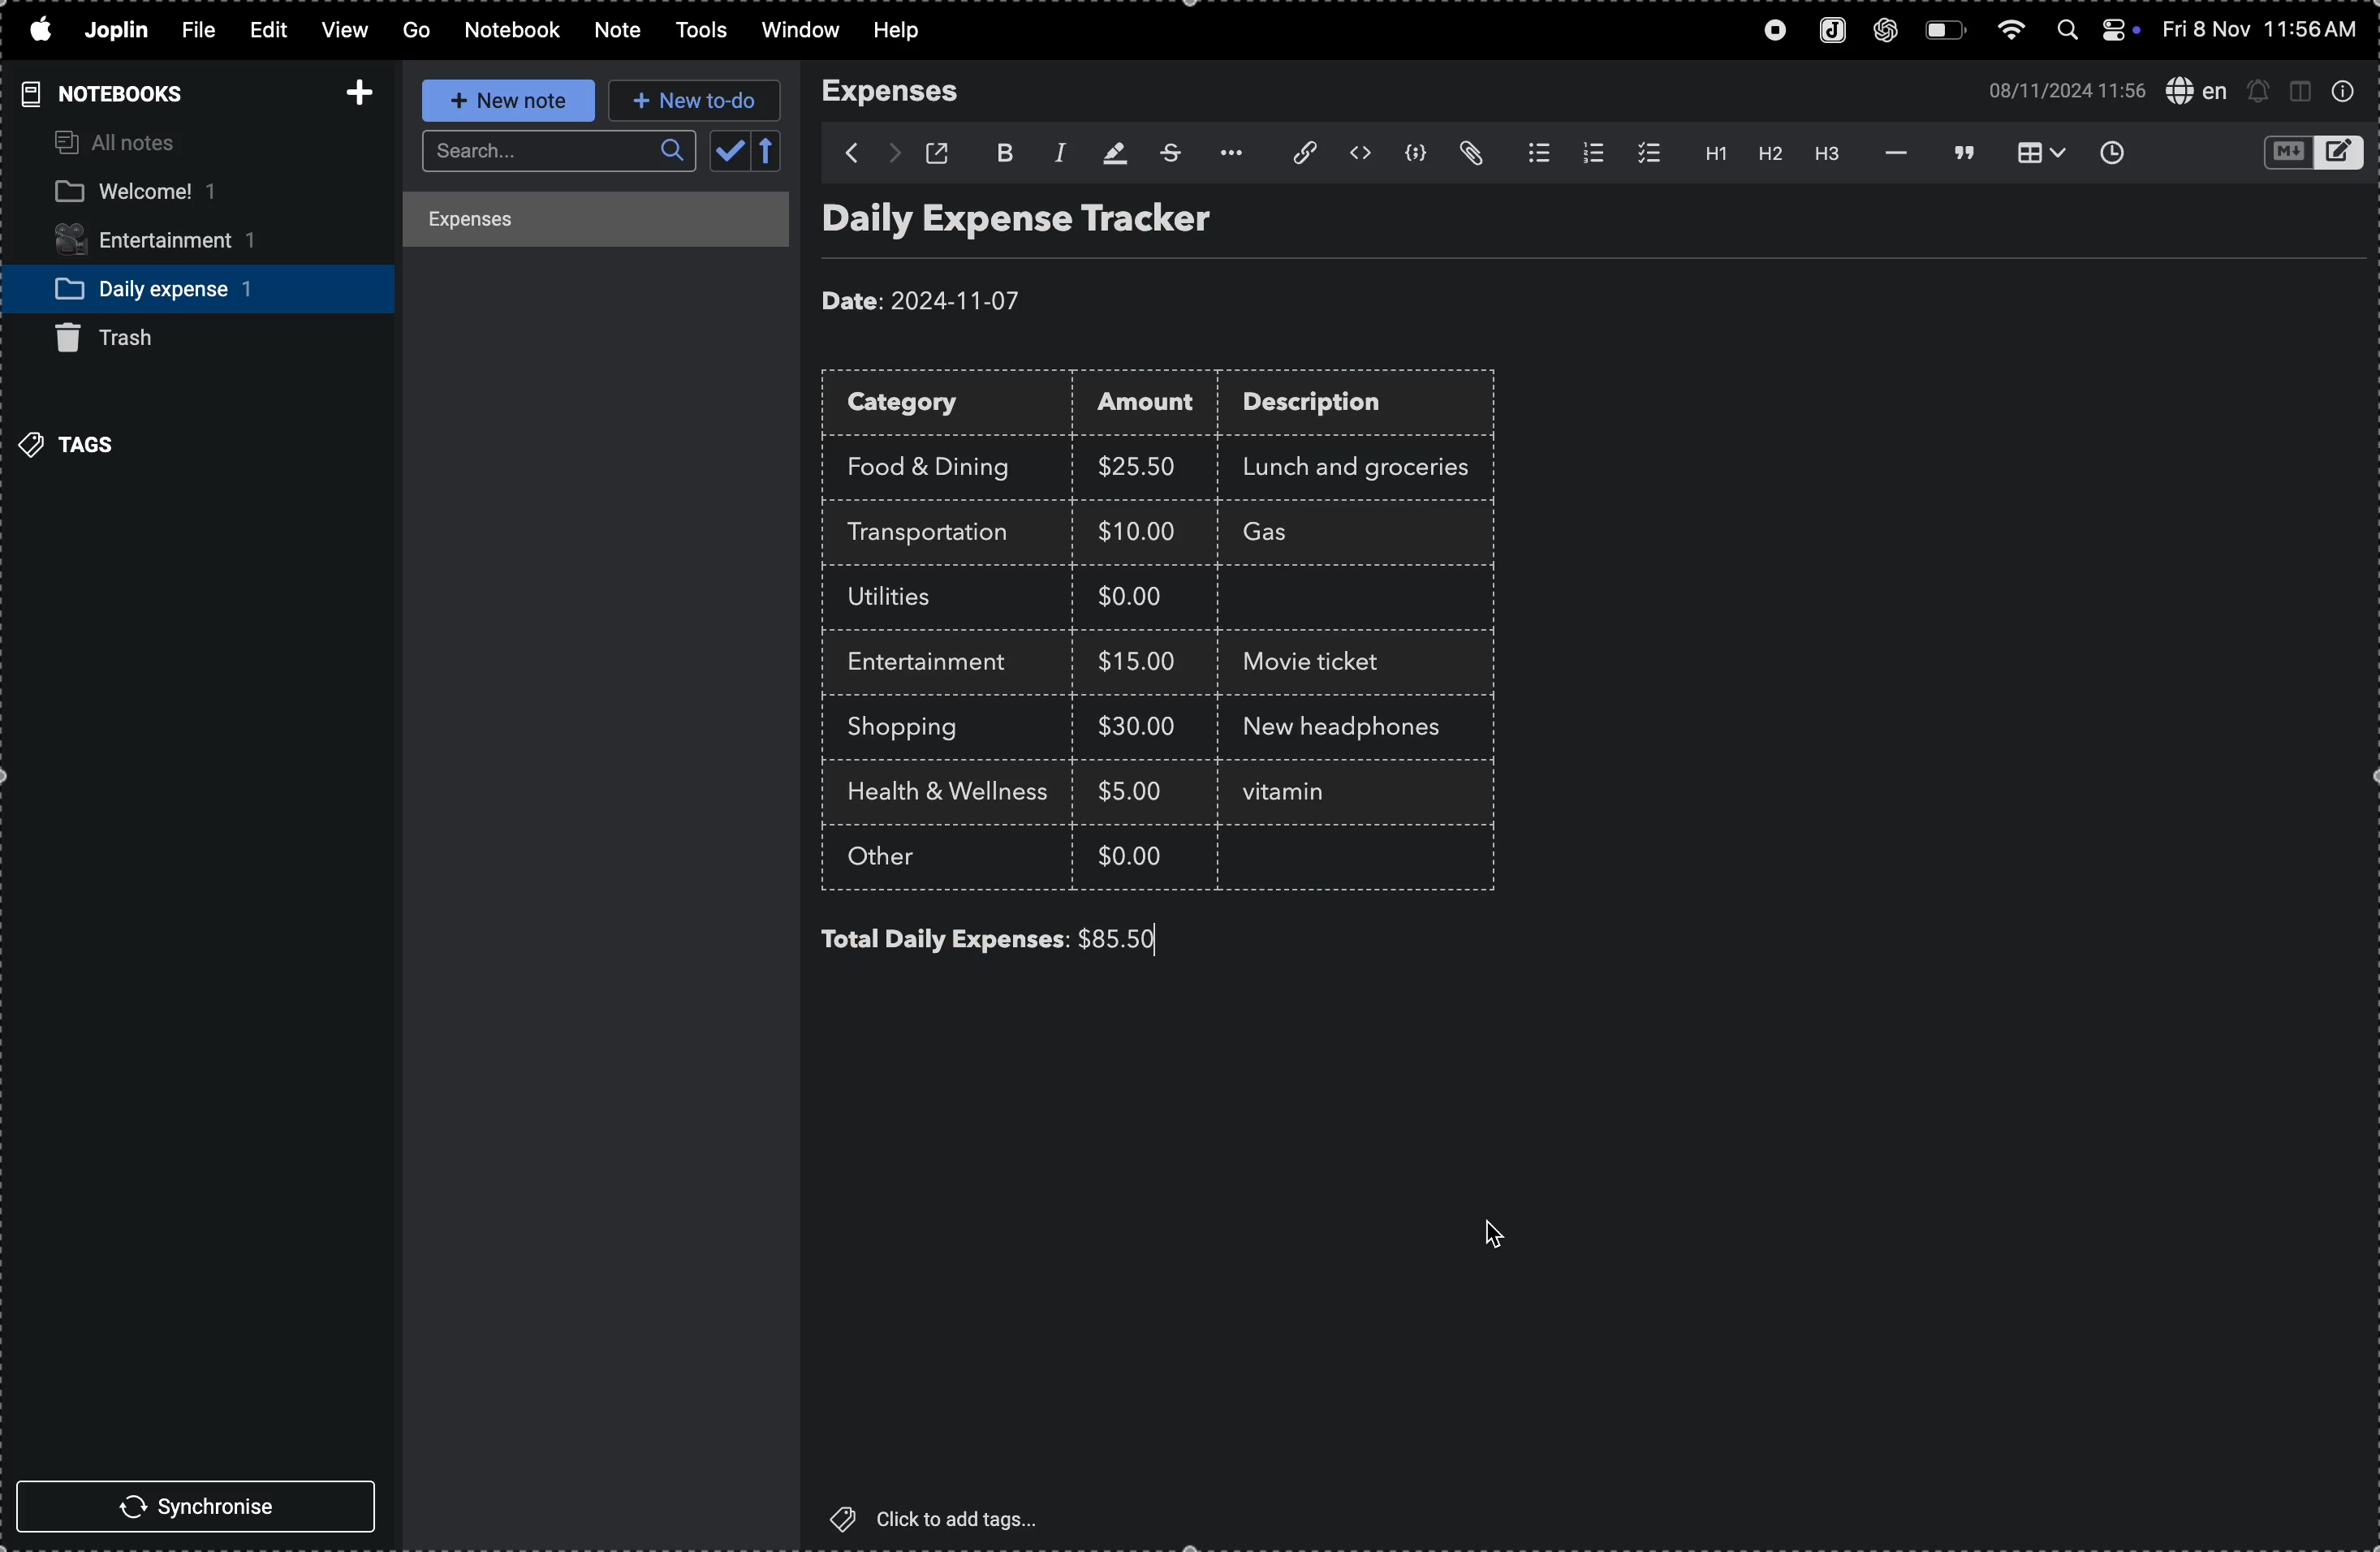 The image size is (2380, 1552). What do you see at coordinates (502, 101) in the screenshot?
I see `new note` at bounding box center [502, 101].